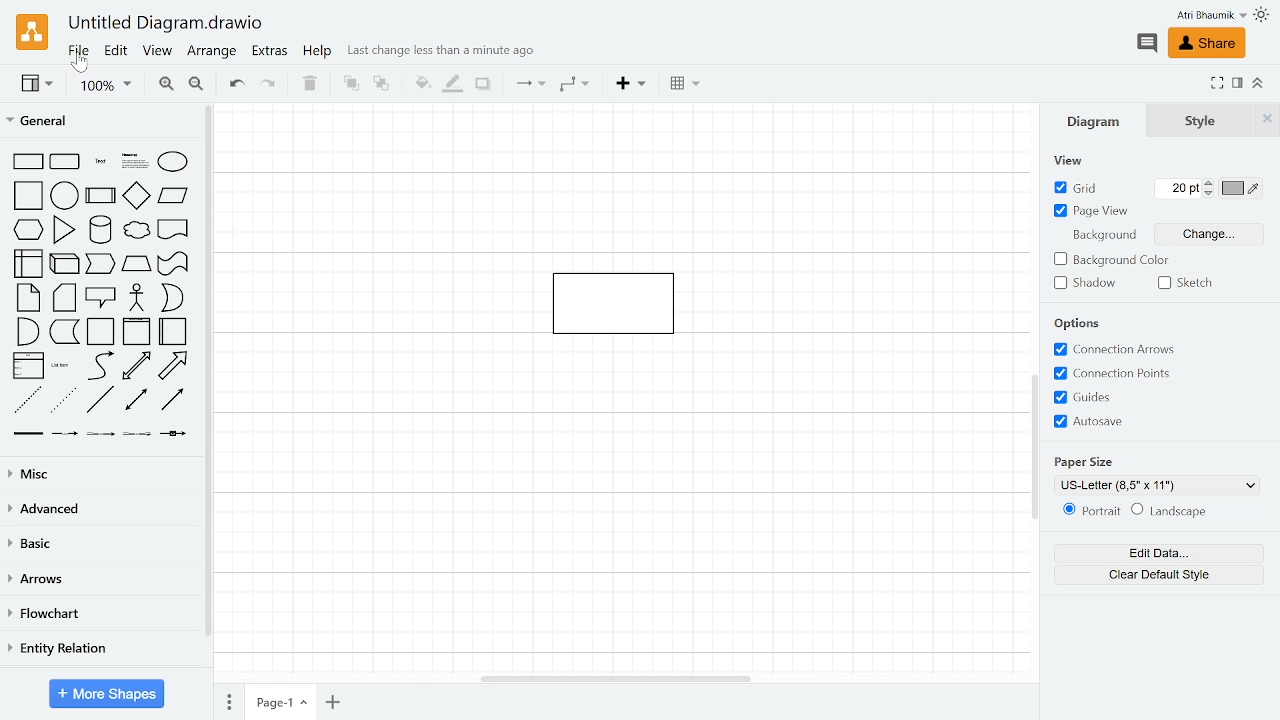 The image size is (1280, 720). What do you see at coordinates (117, 52) in the screenshot?
I see `Edit` at bounding box center [117, 52].